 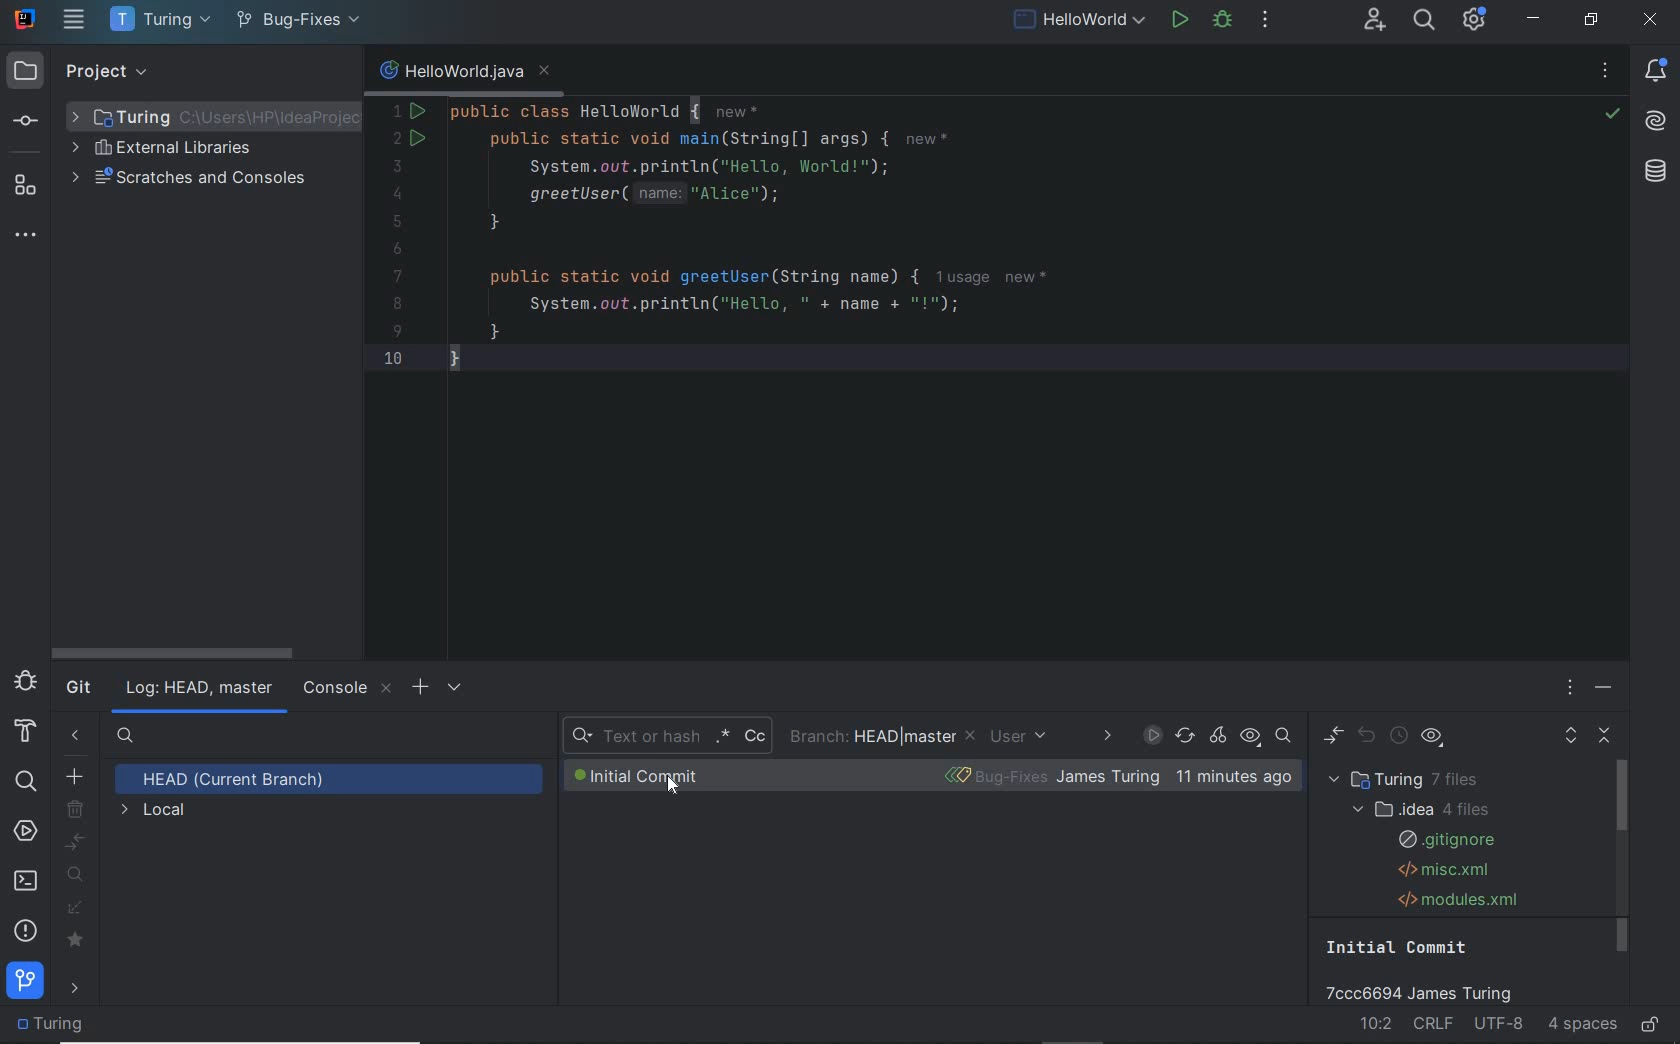 What do you see at coordinates (1050, 777) in the screenshot?
I see `BUG-FIXES` at bounding box center [1050, 777].